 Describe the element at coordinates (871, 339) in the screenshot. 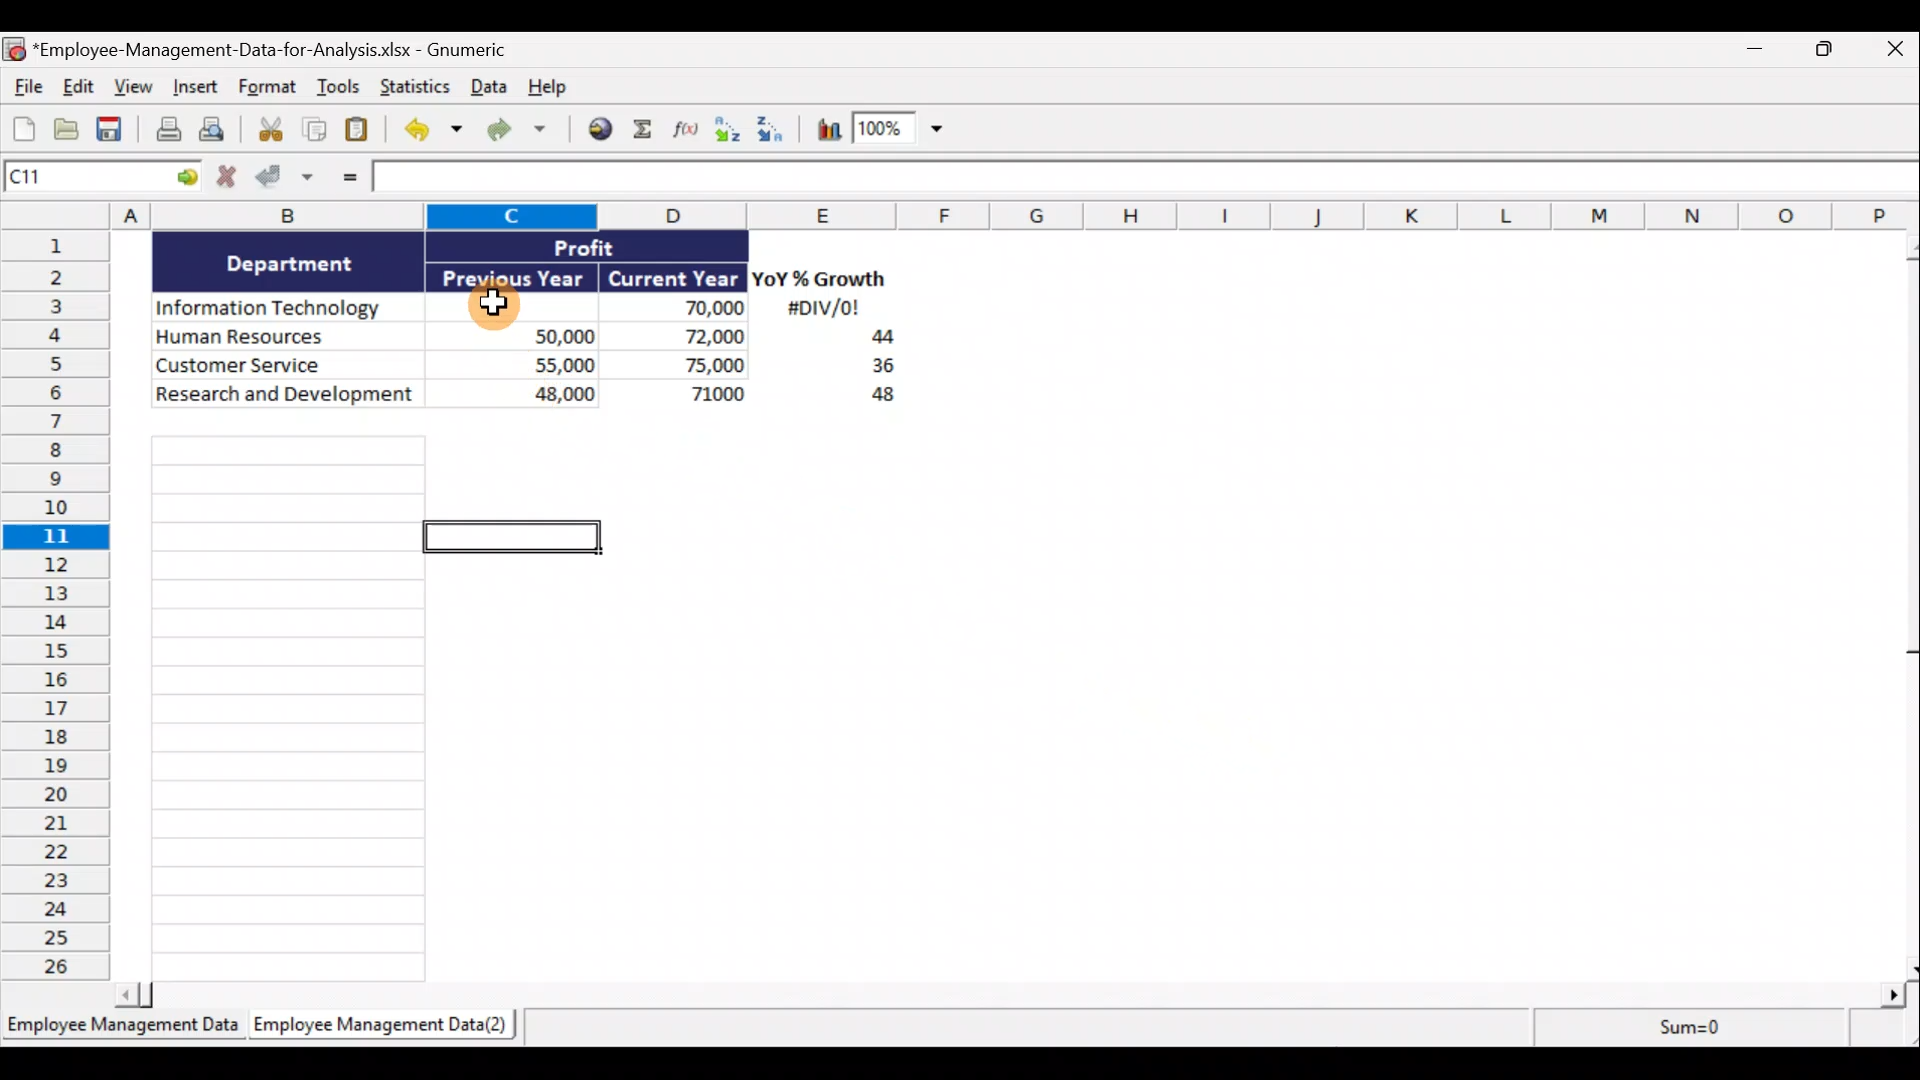

I see `44` at that location.